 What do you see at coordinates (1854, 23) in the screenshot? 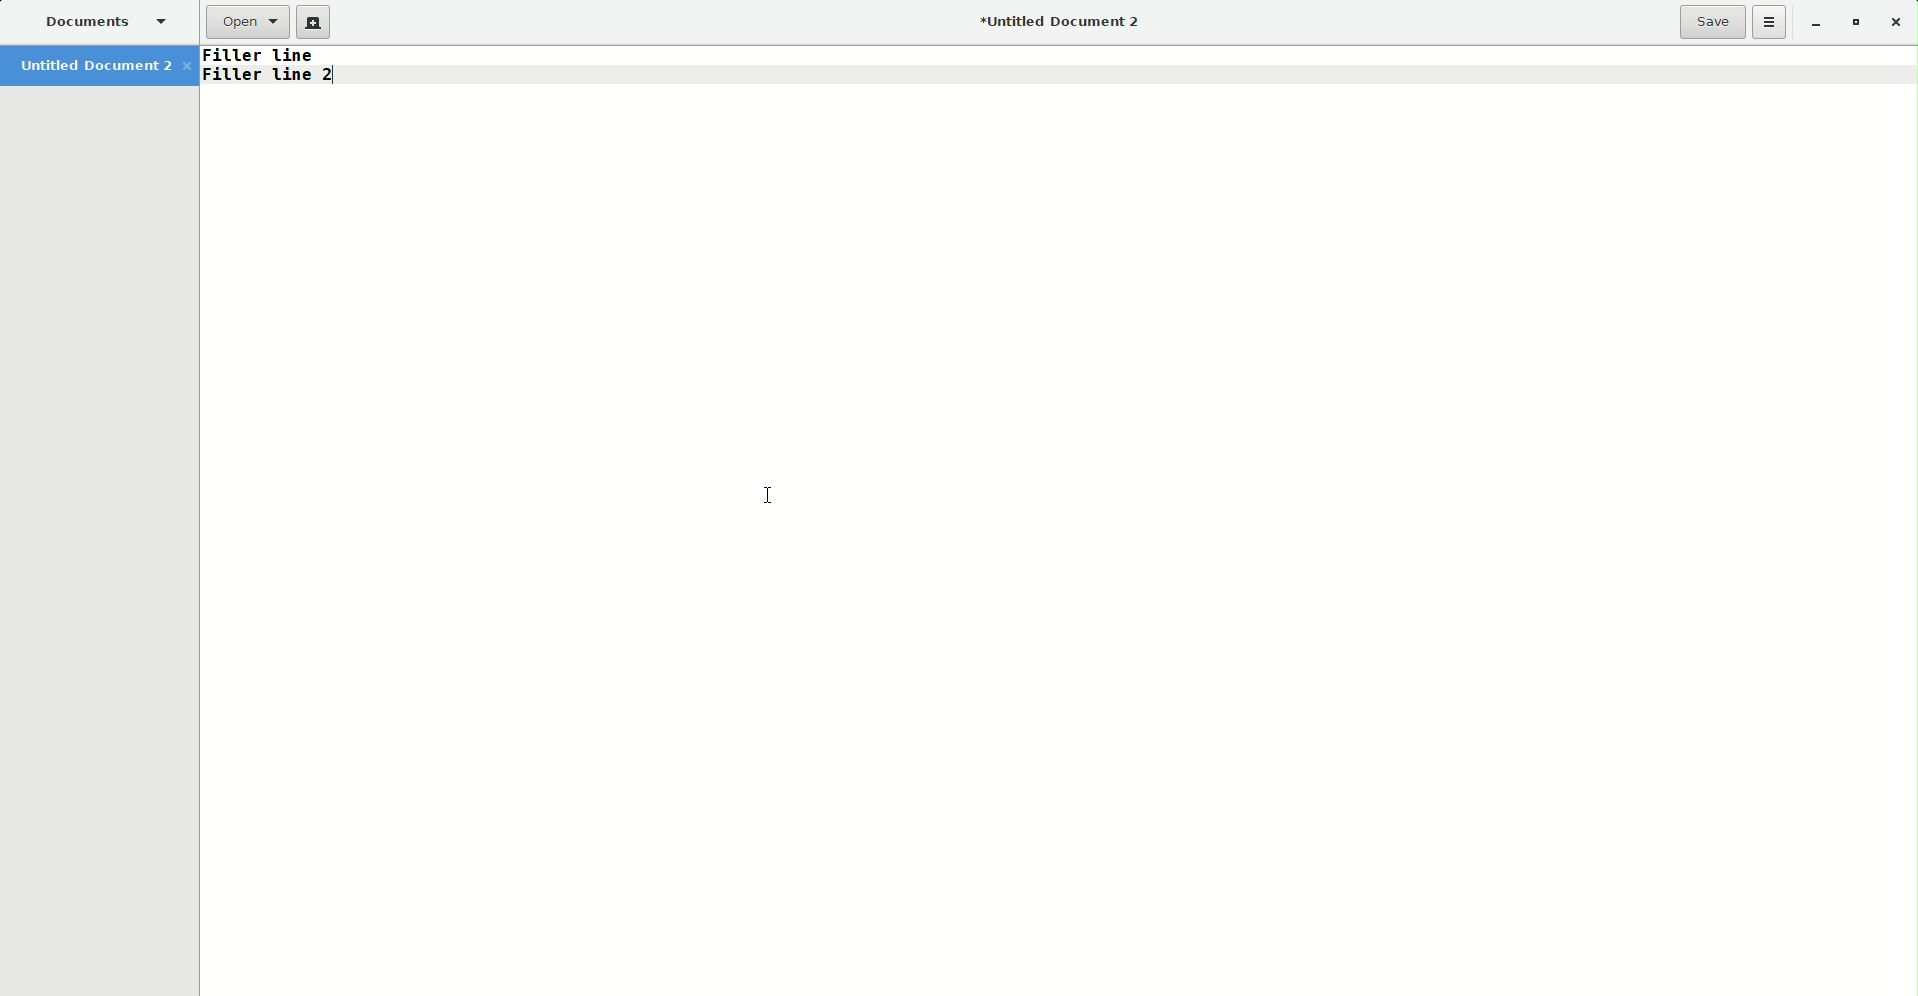
I see `Restore` at bounding box center [1854, 23].